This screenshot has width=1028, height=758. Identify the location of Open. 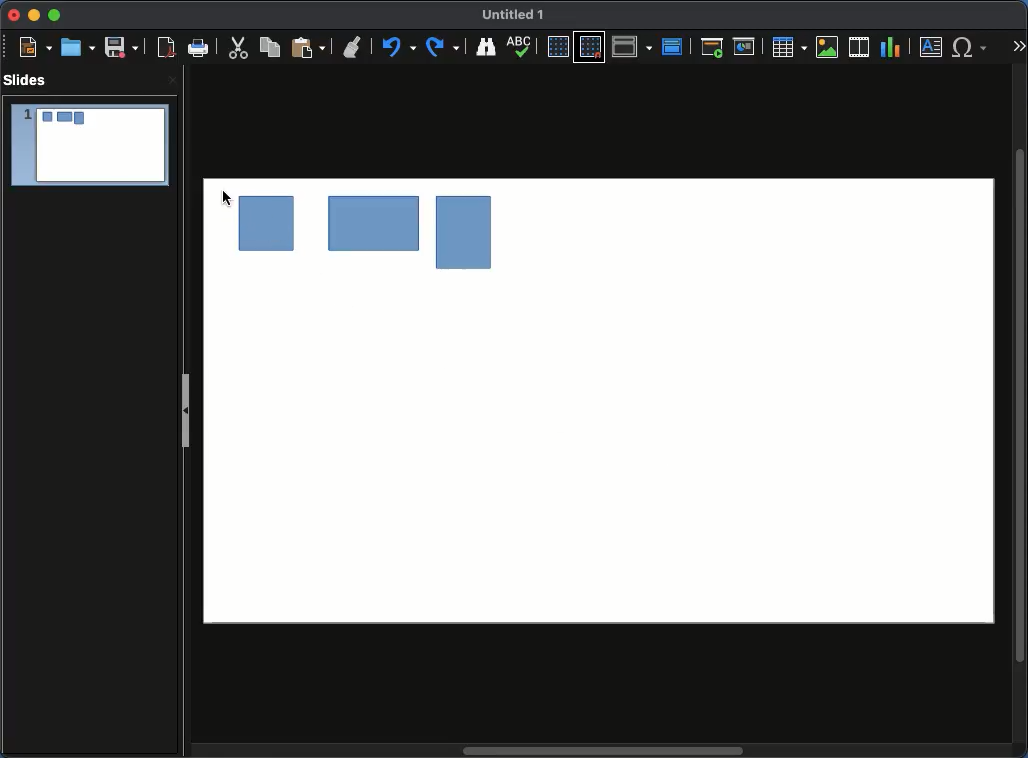
(76, 47).